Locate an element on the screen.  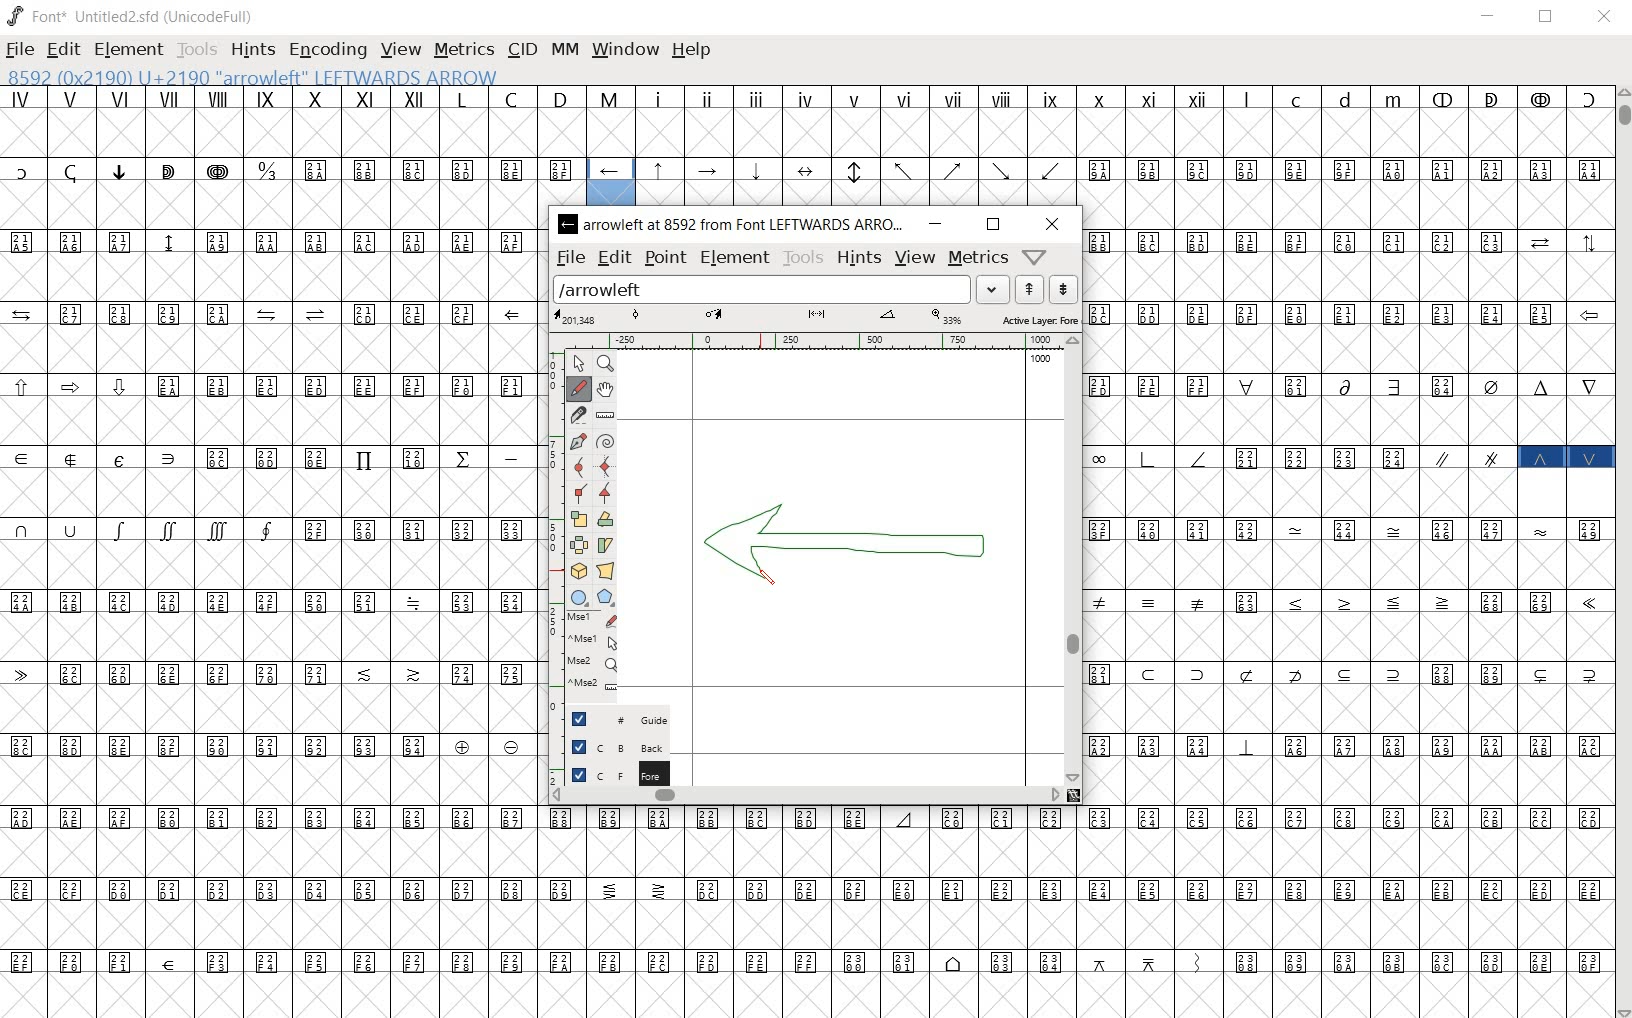
point is located at coordinates (663, 256).